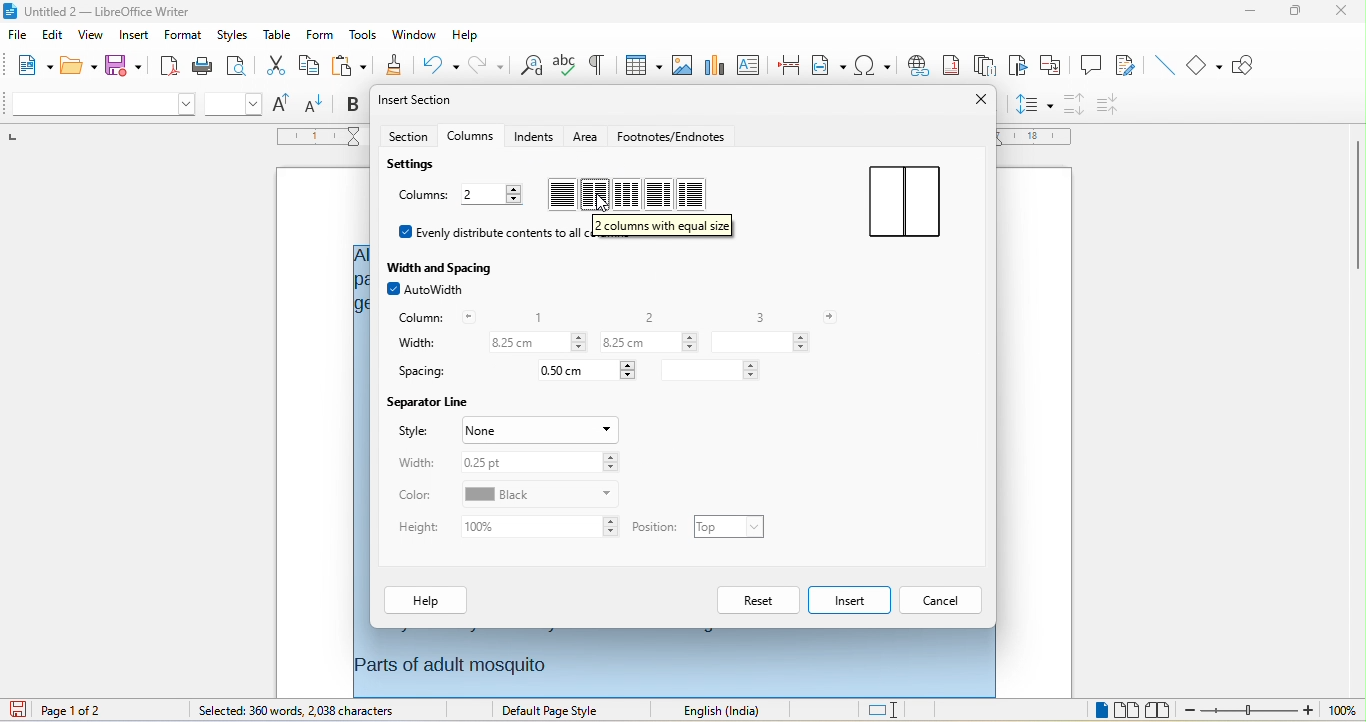  What do you see at coordinates (538, 462) in the screenshot?
I see `set width` at bounding box center [538, 462].